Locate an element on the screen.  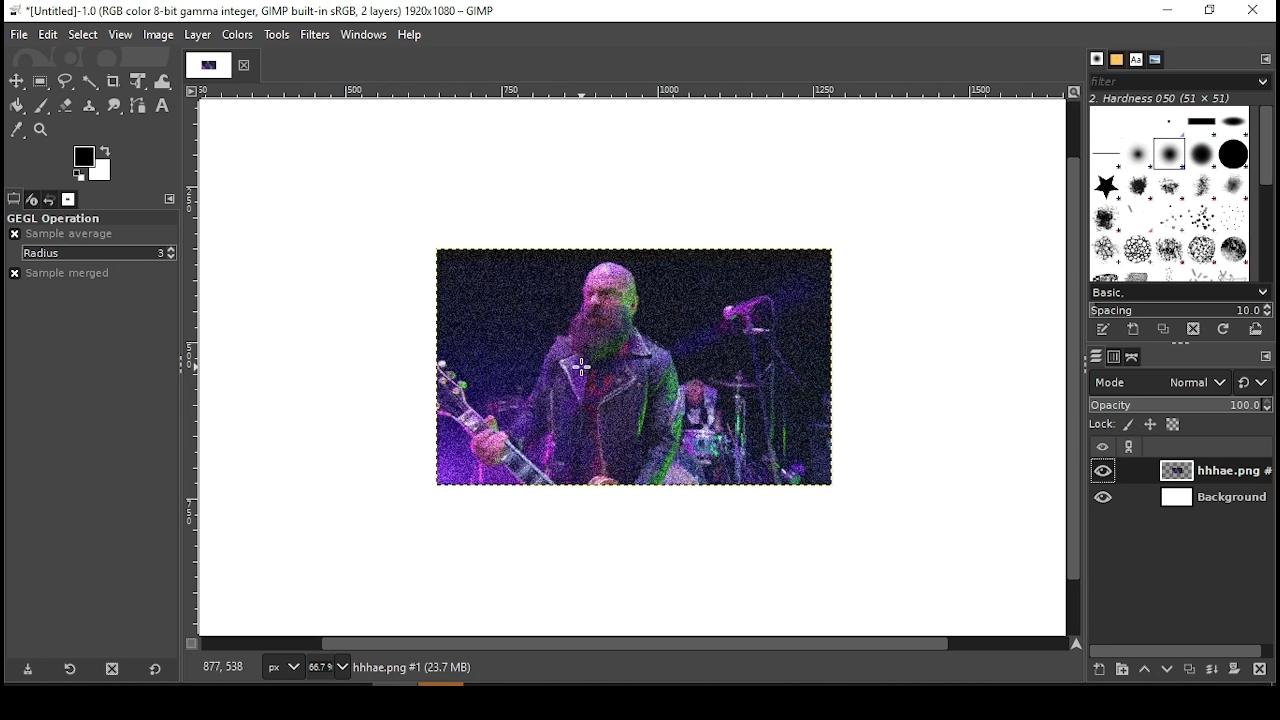
restore tool preset is located at coordinates (68, 668).